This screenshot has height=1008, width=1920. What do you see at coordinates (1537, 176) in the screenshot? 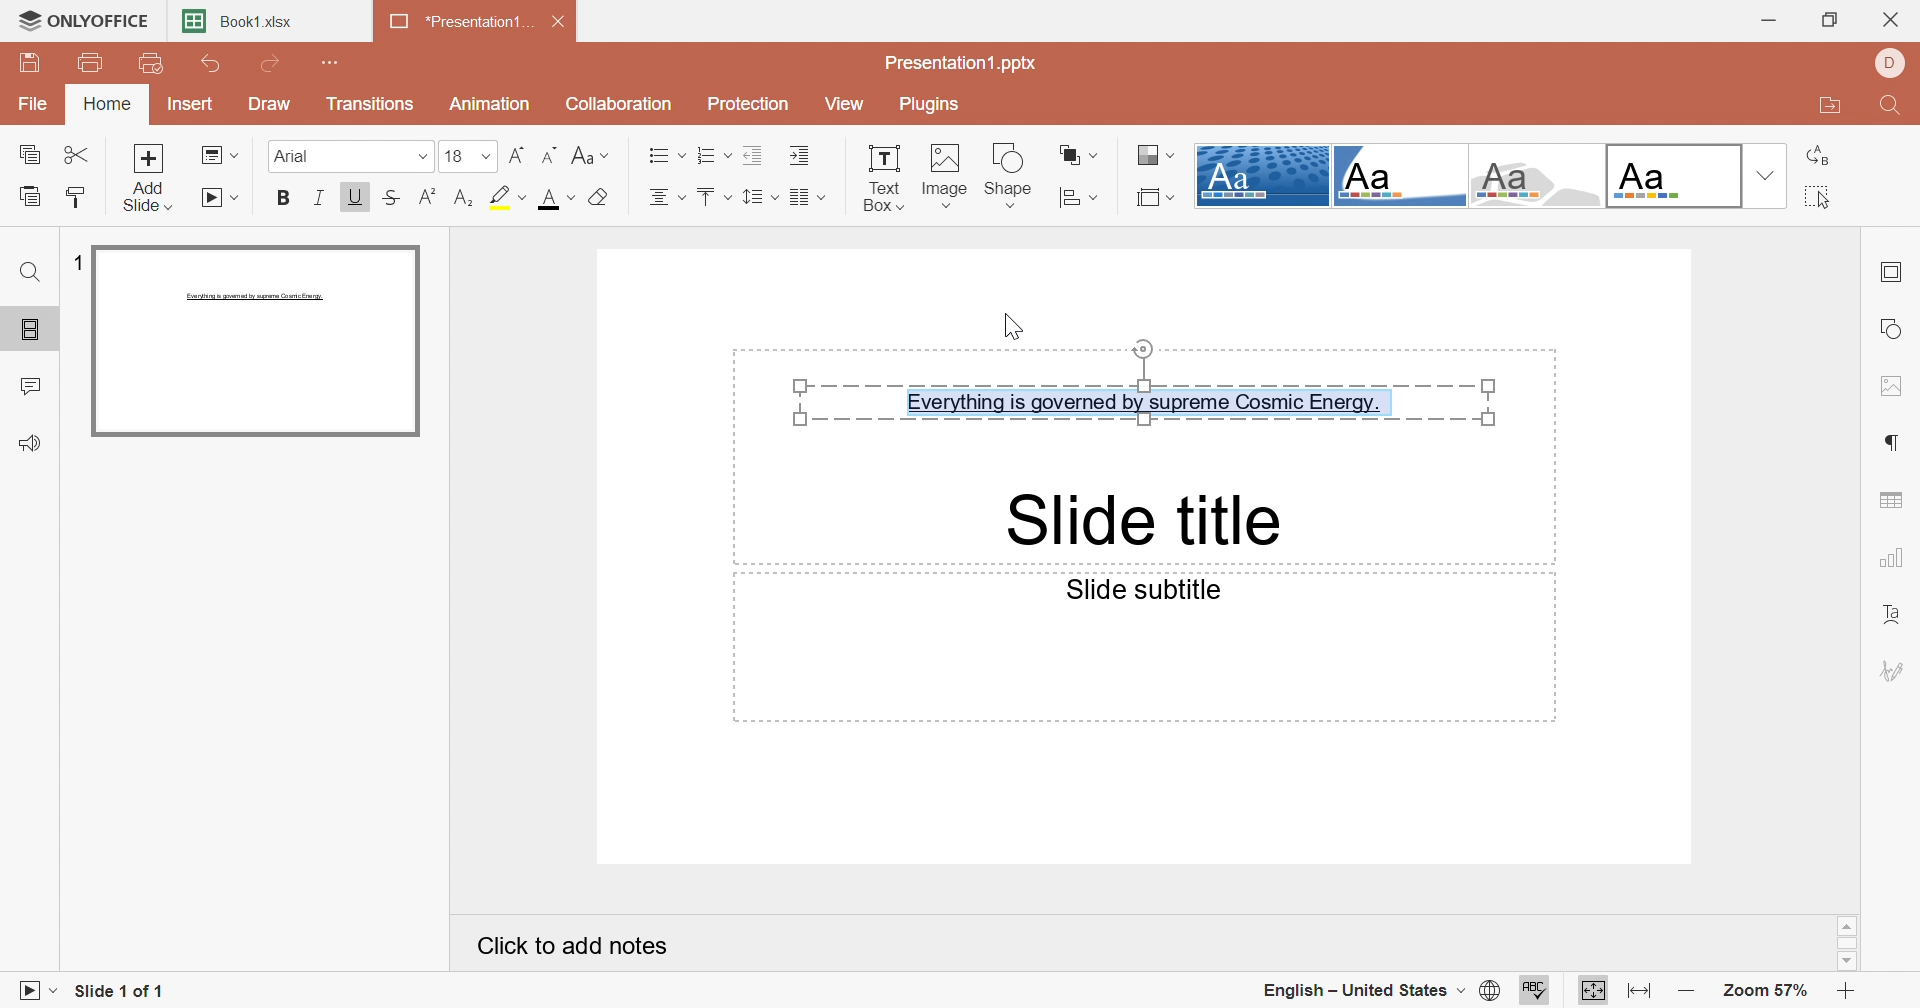
I see `Turtle` at bounding box center [1537, 176].